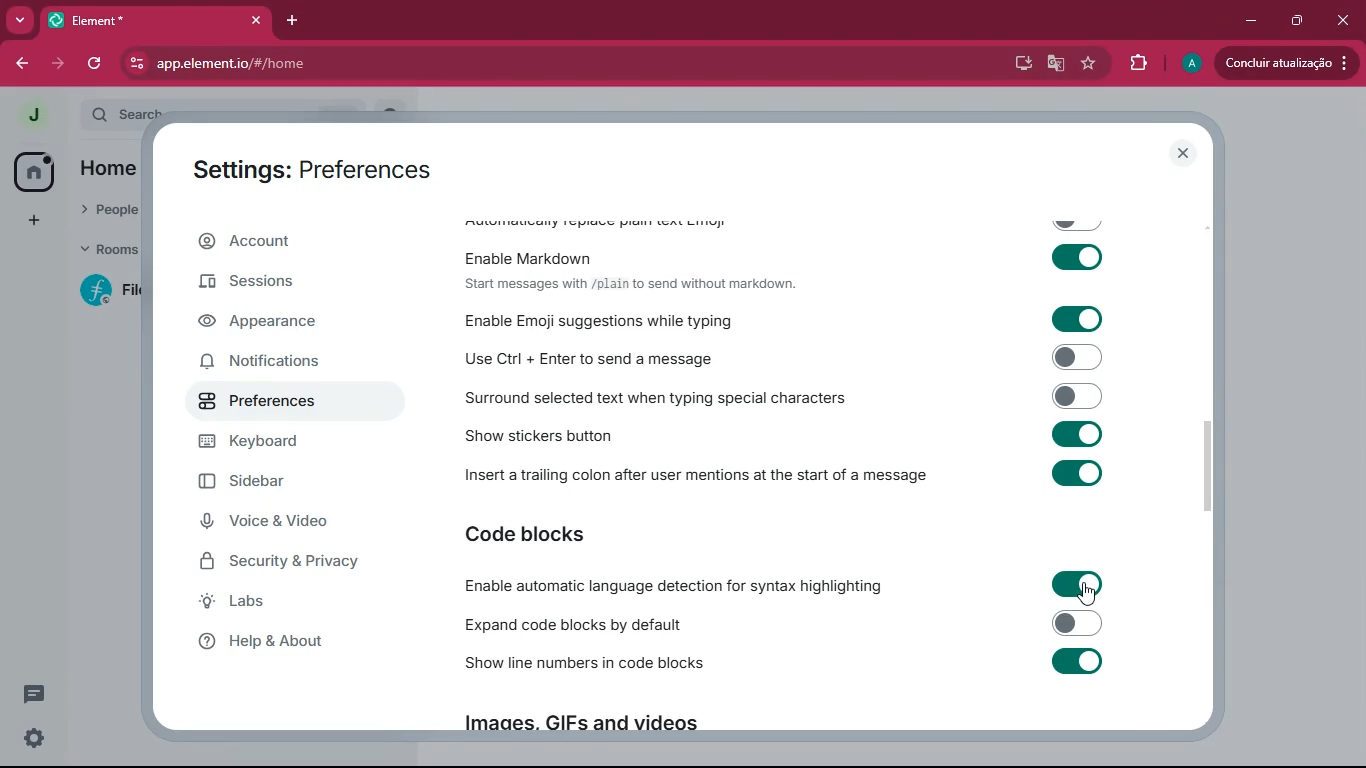 Image resolution: width=1366 pixels, height=768 pixels. Describe the element at coordinates (1057, 64) in the screenshot. I see `translate` at that location.